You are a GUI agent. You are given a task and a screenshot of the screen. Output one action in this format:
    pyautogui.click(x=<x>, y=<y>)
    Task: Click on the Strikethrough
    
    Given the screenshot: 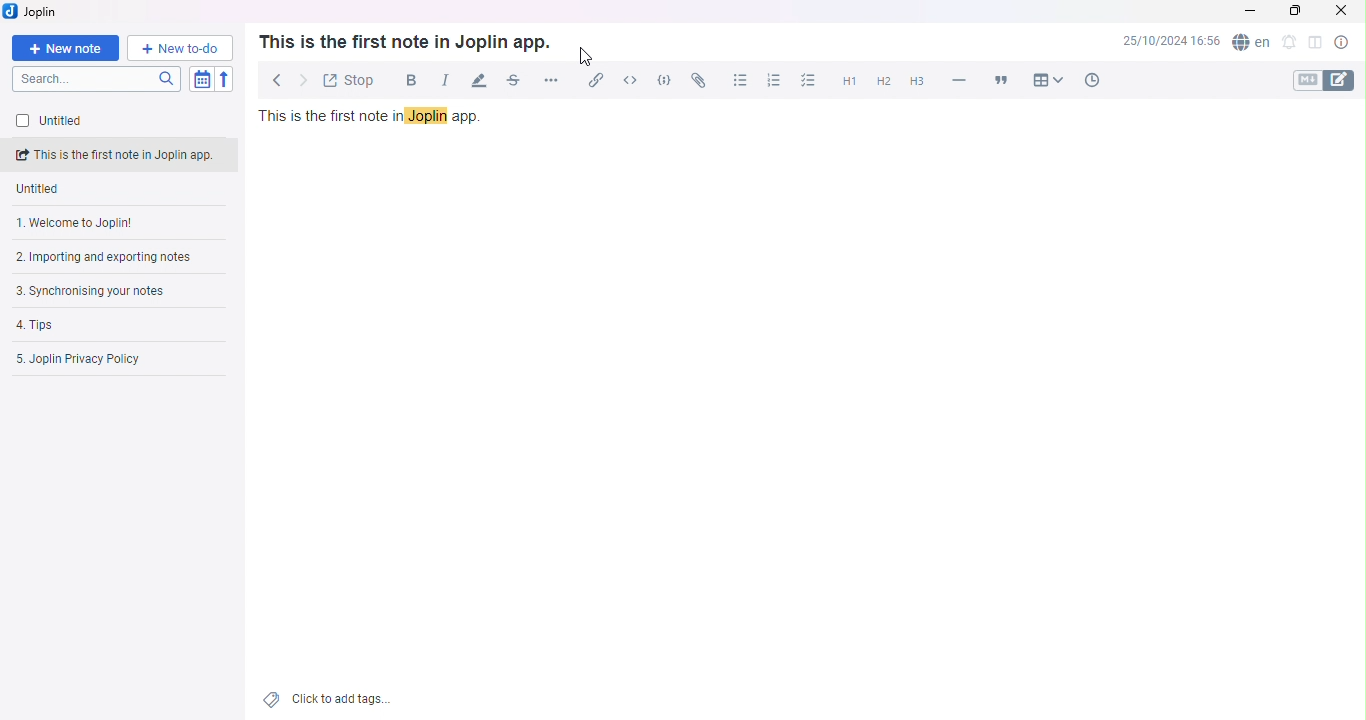 What is the action you would take?
    pyautogui.click(x=512, y=83)
    